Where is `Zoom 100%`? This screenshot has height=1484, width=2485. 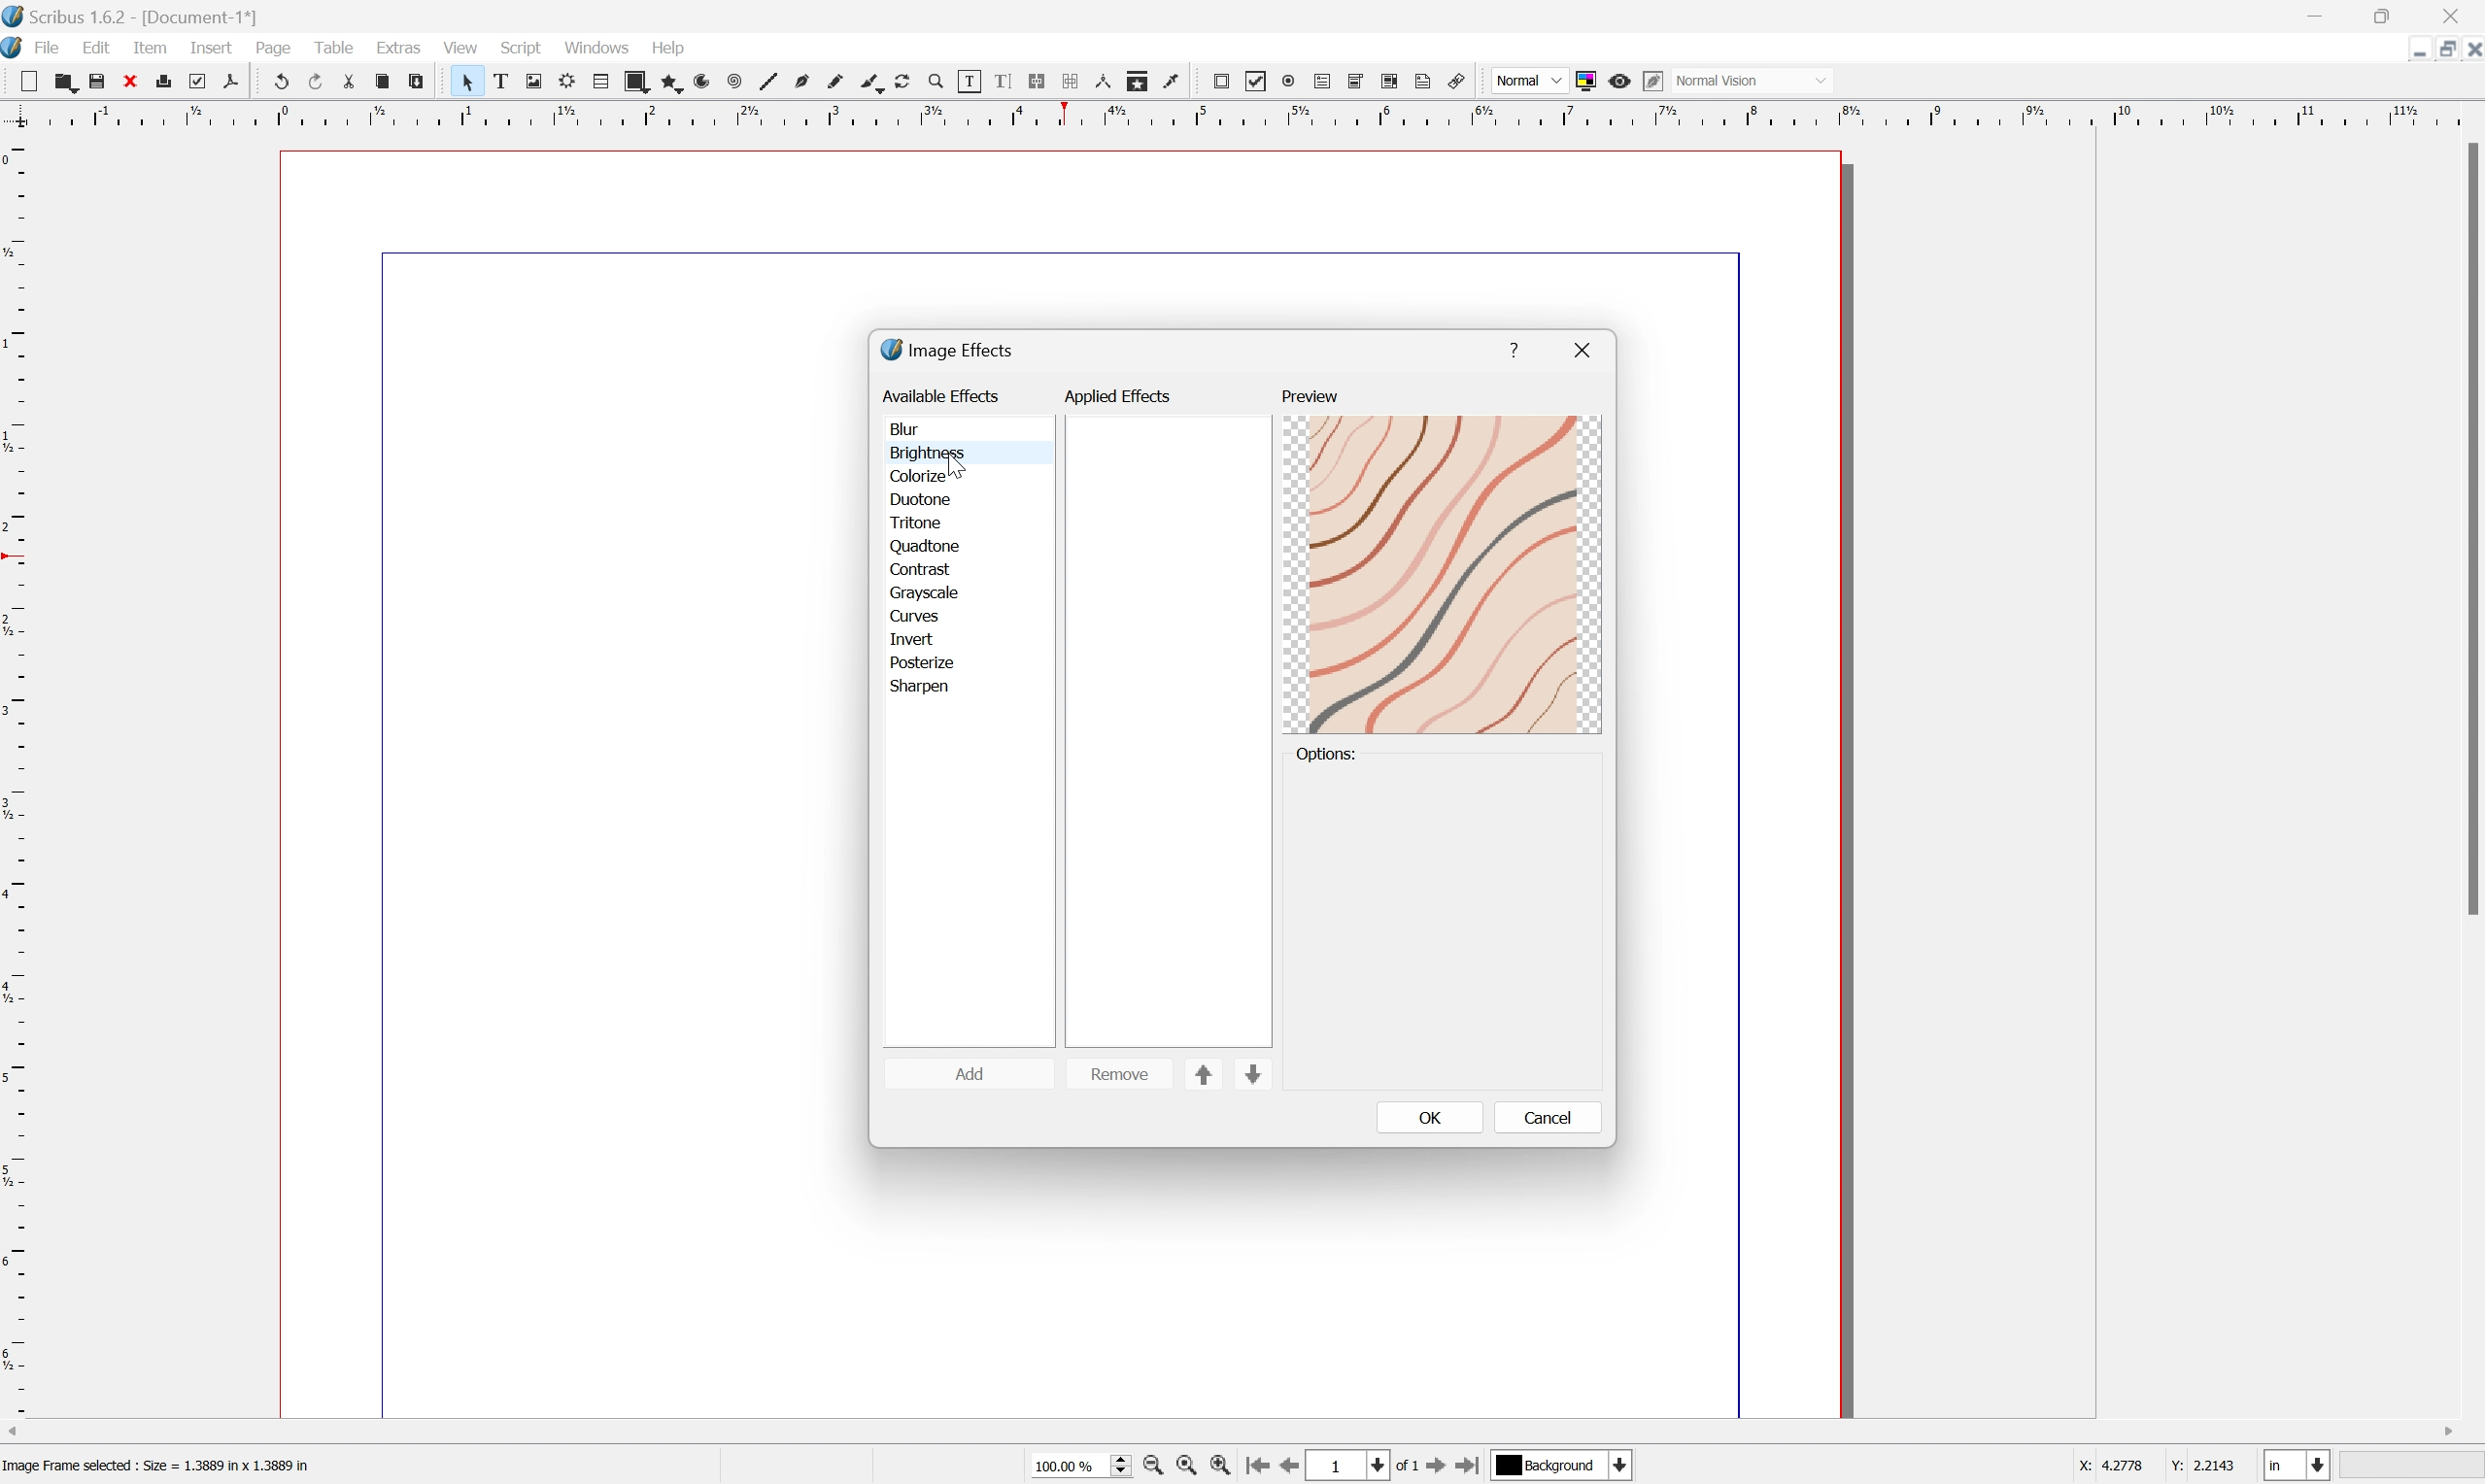
Zoom 100% is located at coordinates (1083, 1465).